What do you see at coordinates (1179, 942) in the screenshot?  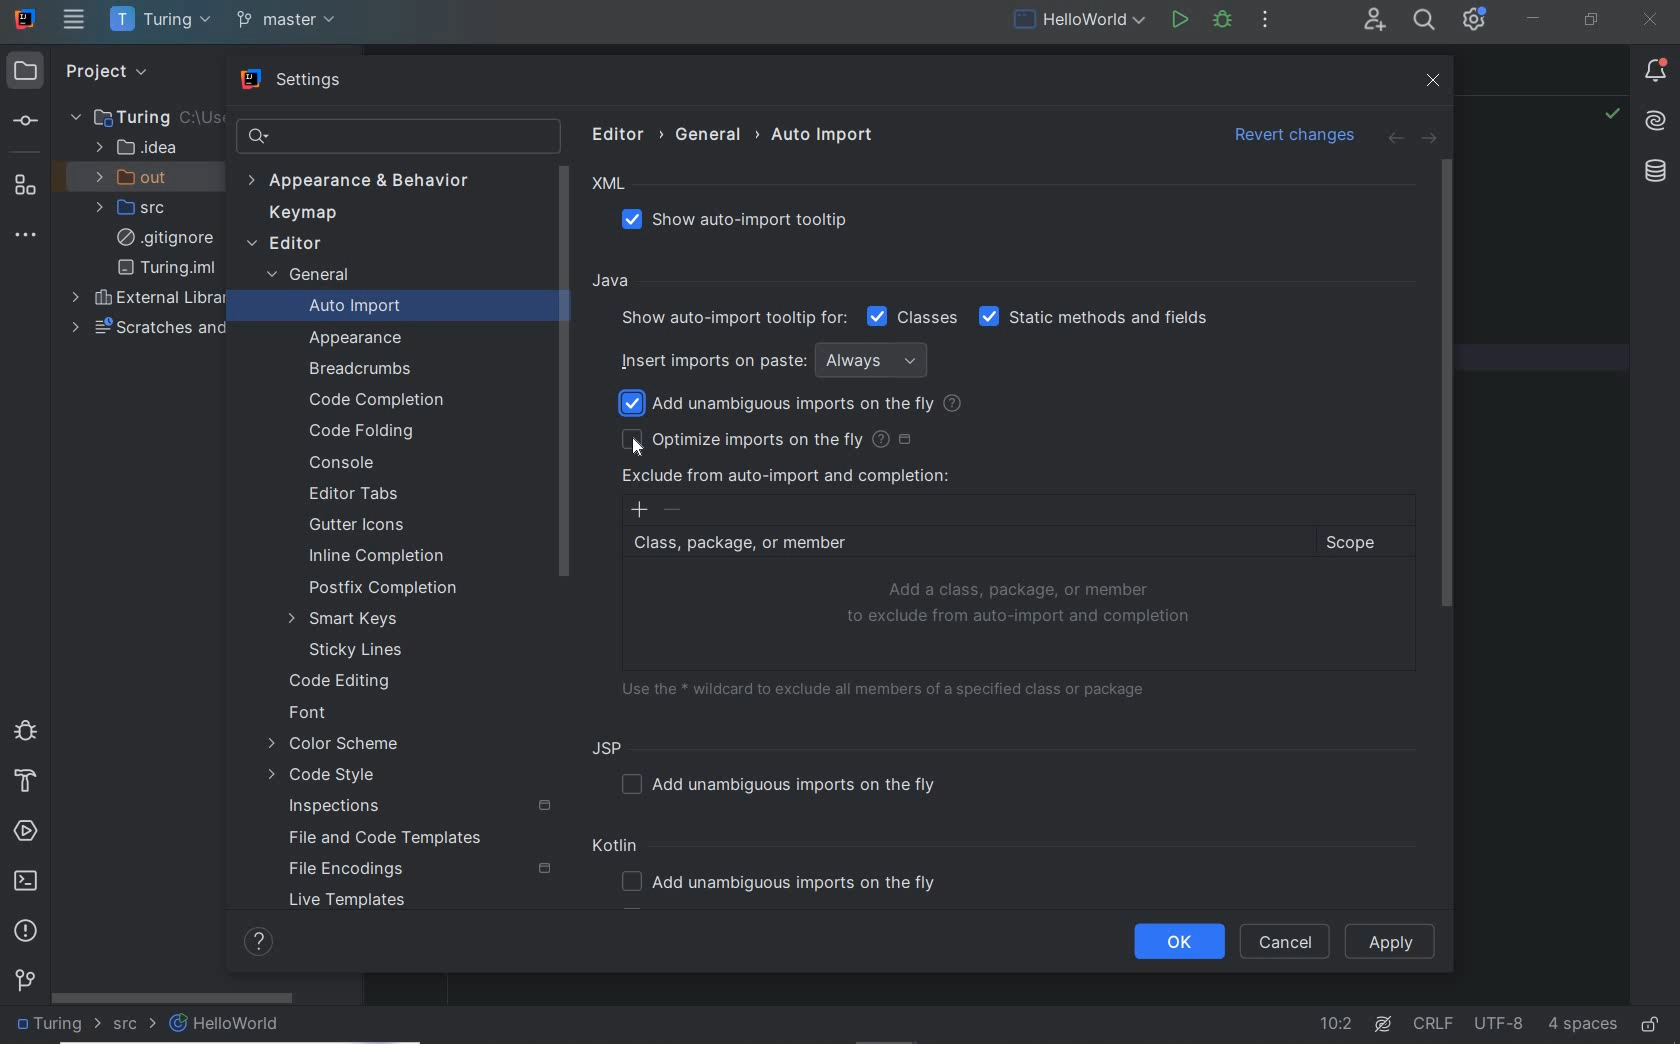 I see `OK` at bounding box center [1179, 942].